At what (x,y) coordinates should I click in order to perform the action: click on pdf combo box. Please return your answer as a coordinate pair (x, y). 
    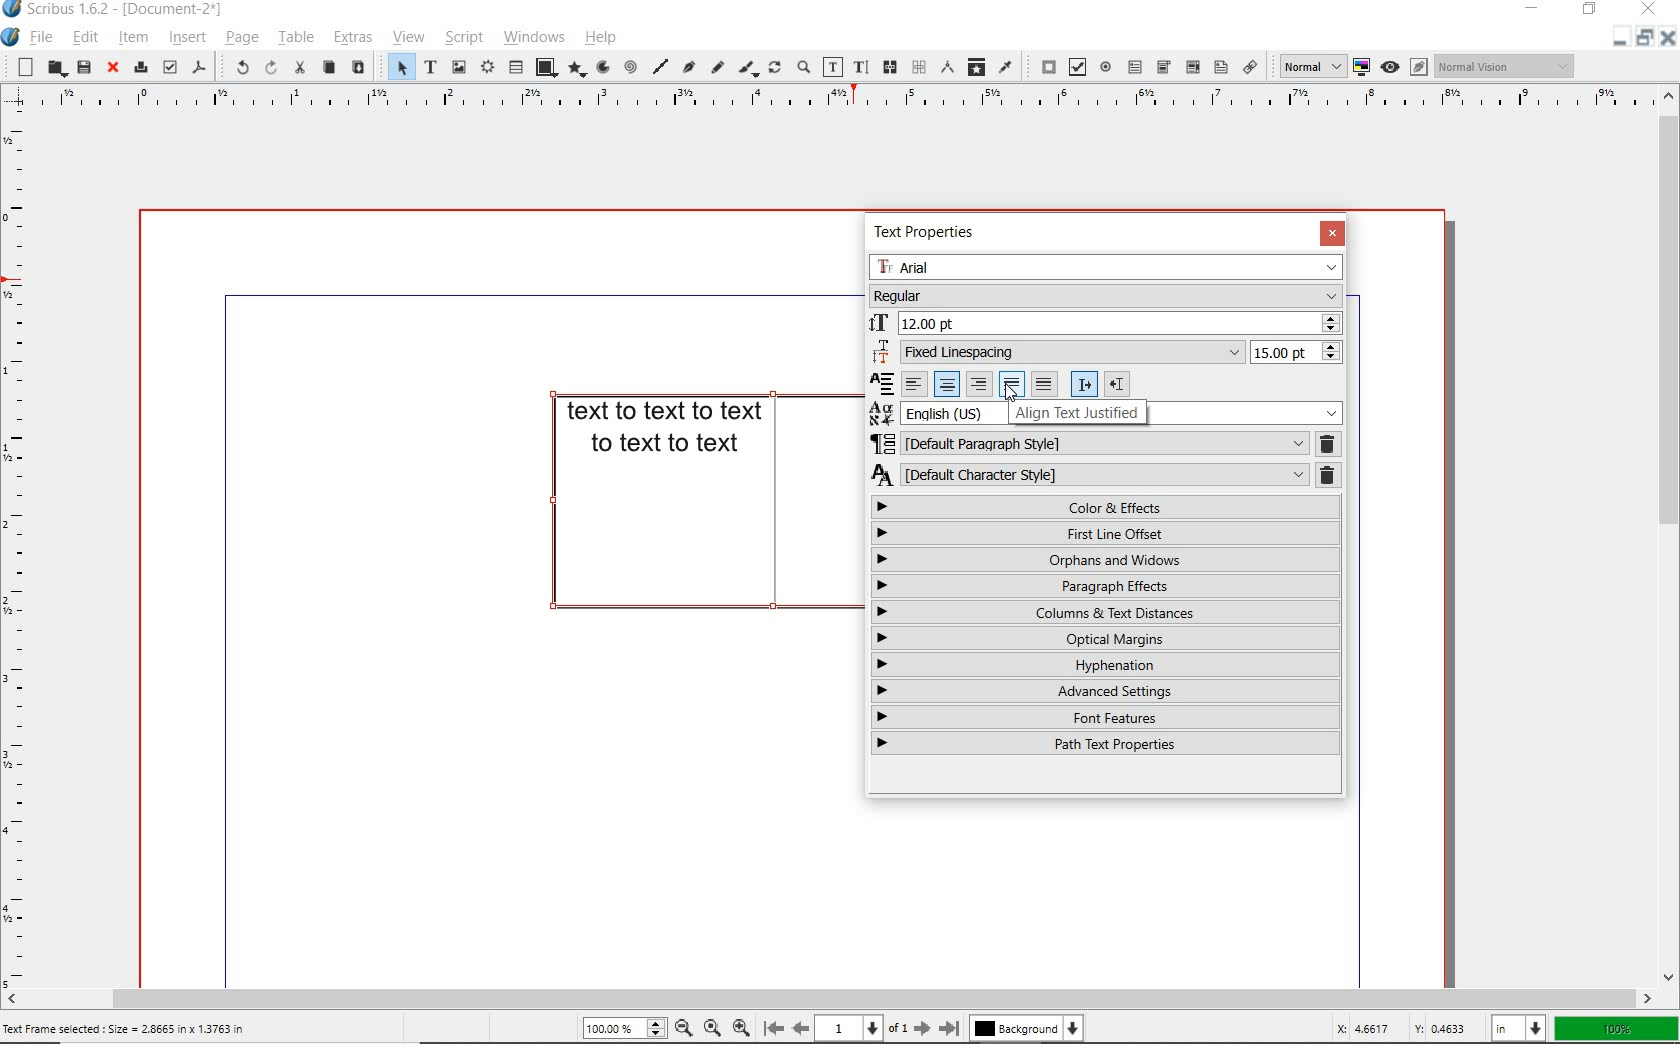
    Looking at the image, I should click on (1164, 67).